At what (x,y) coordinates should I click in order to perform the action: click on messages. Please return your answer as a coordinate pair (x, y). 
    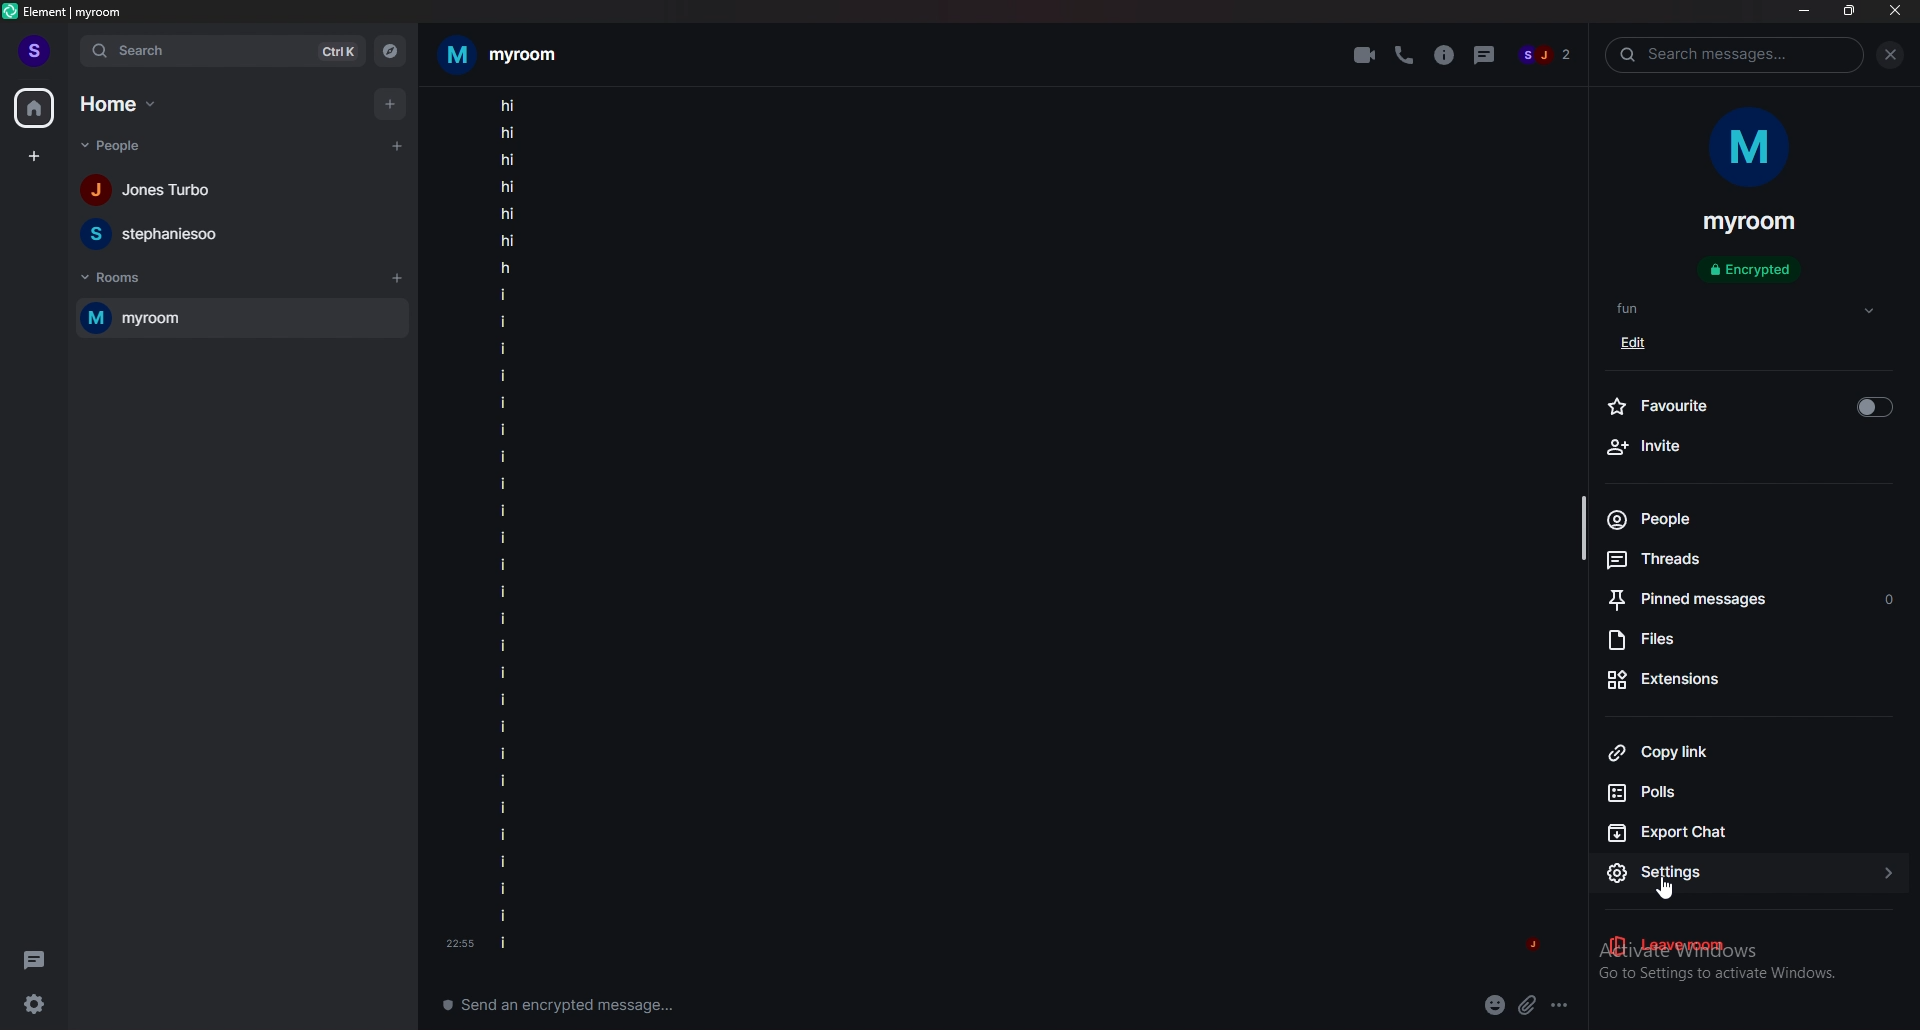
    Looking at the image, I should click on (506, 528).